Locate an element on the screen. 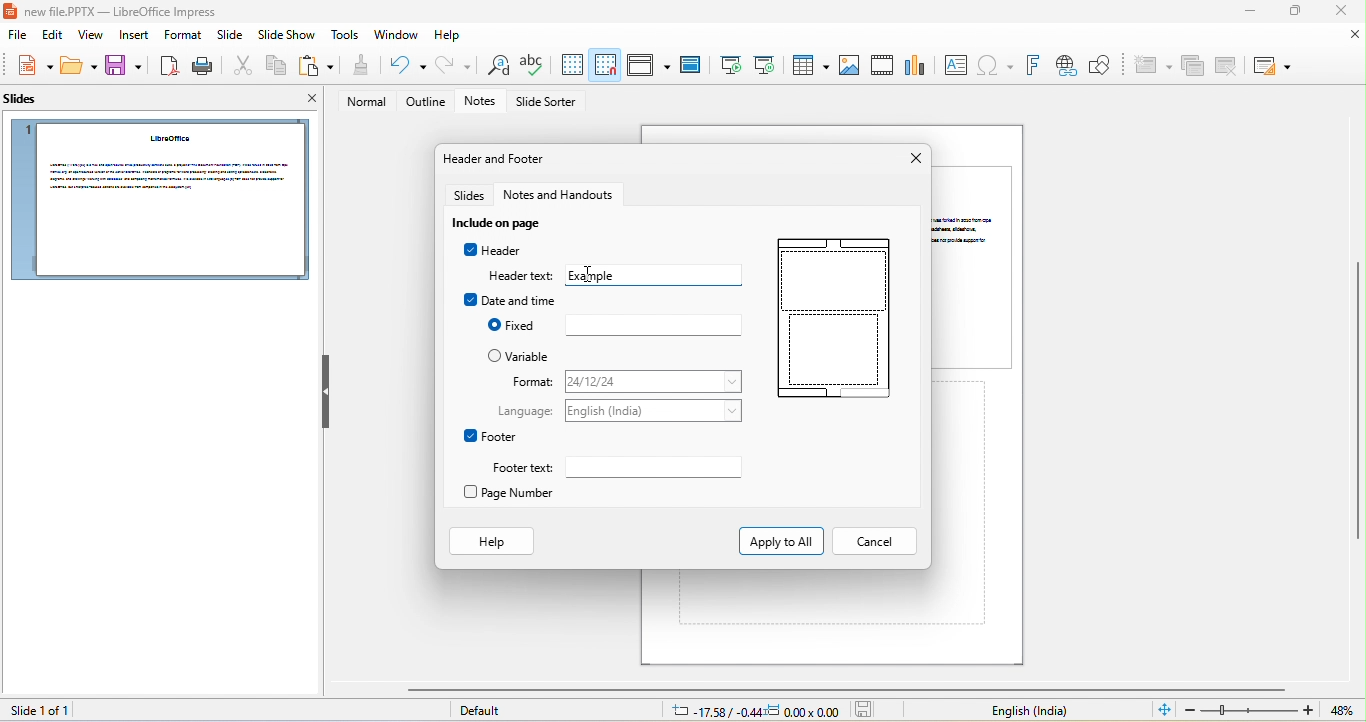  close is located at coordinates (1338, 11).